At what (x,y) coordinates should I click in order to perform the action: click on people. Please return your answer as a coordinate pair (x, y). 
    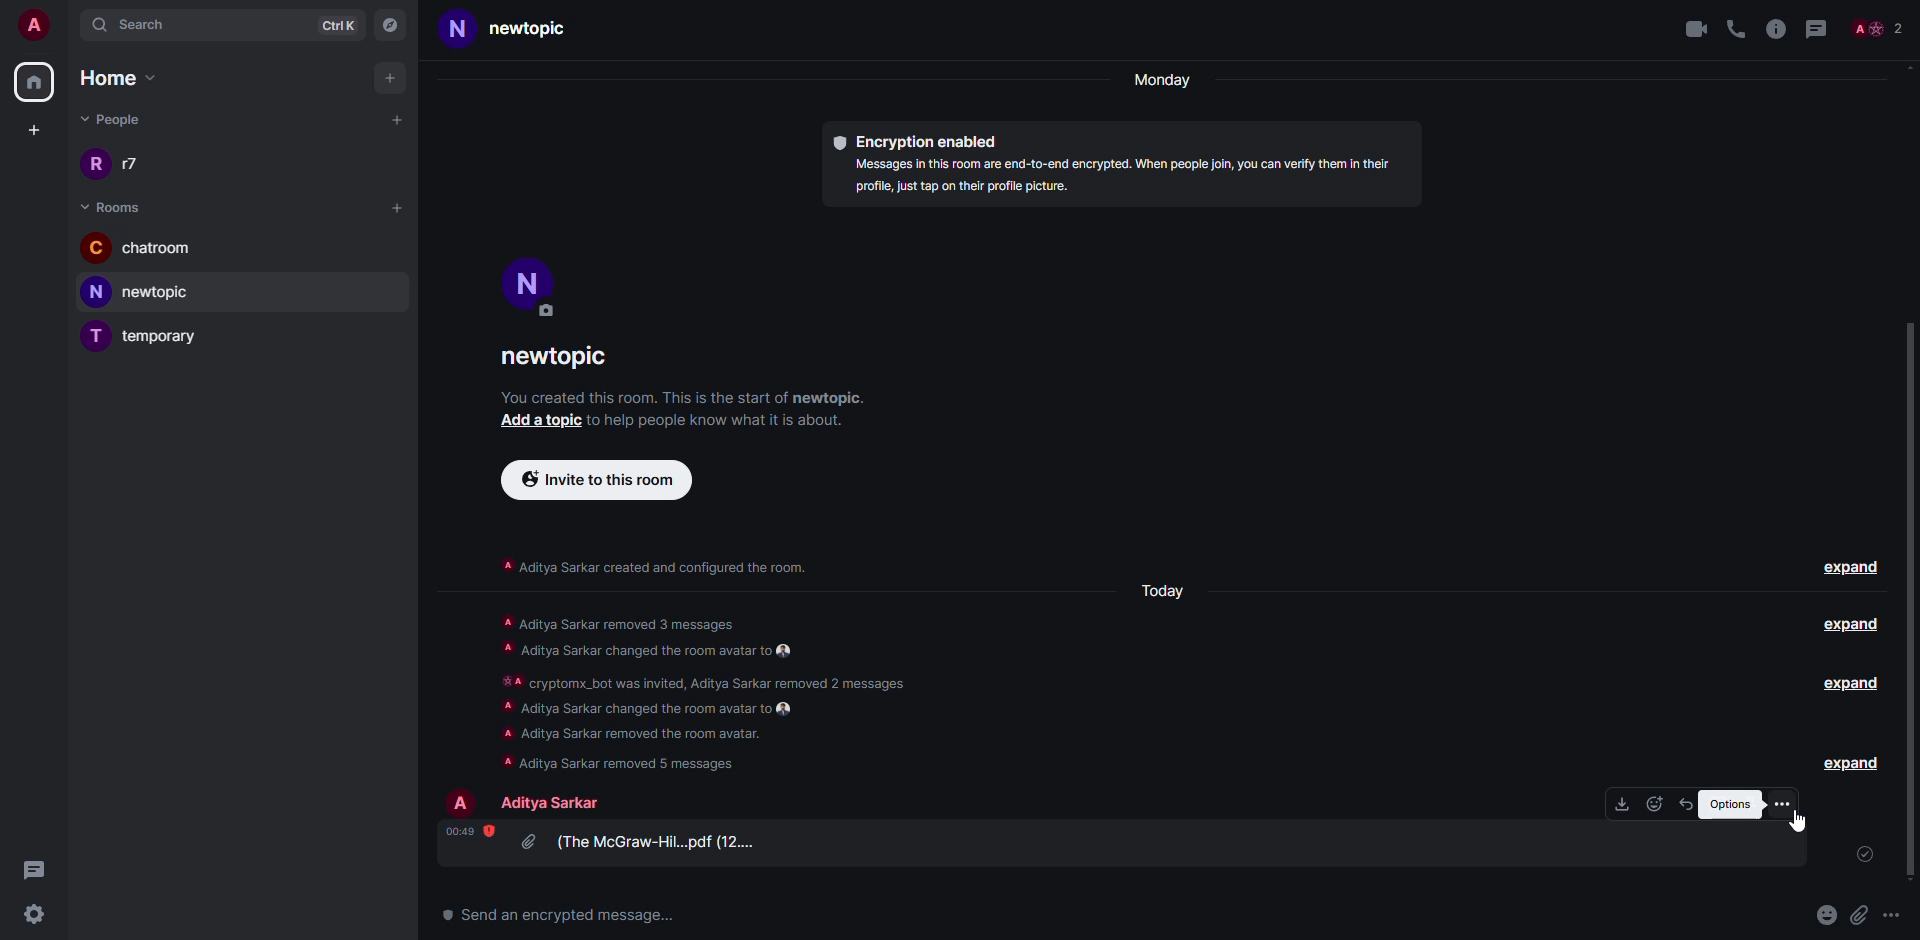
    Looking at the image, I should click on (123, 122).